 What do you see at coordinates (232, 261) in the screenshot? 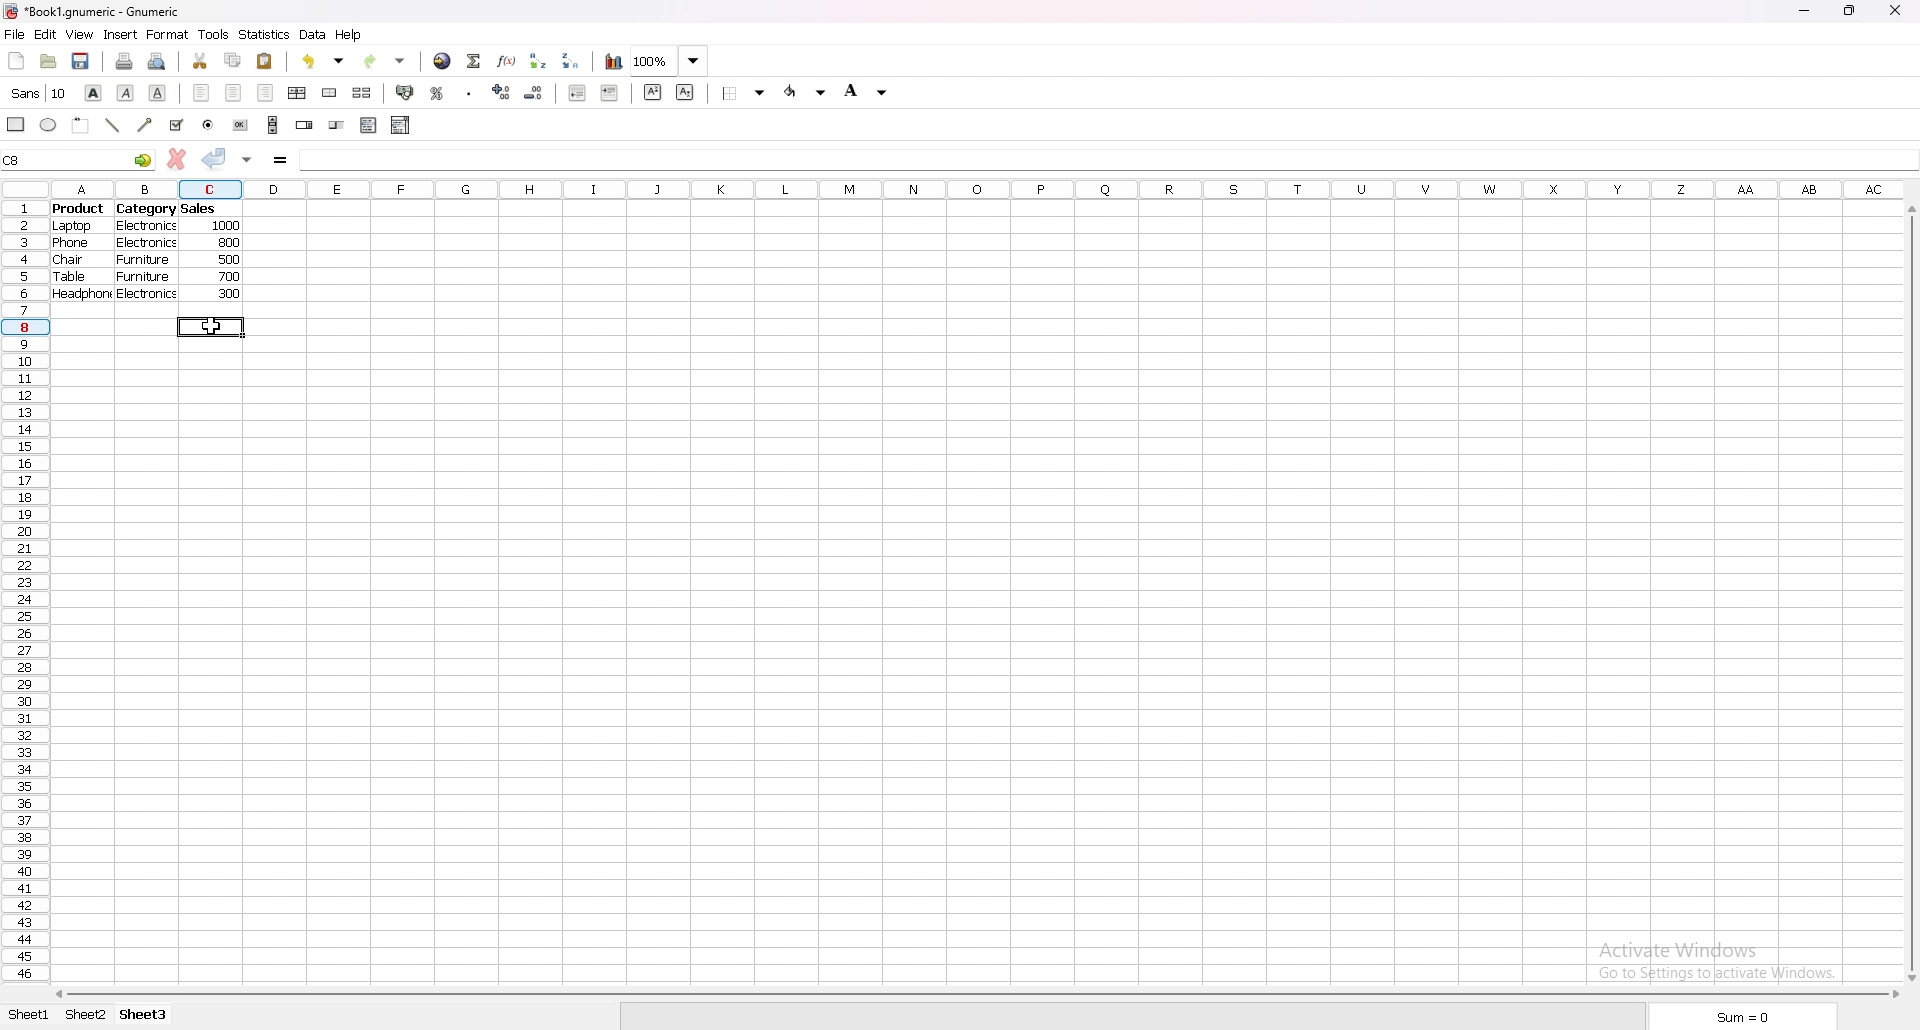
I see `500` at bounding box center [232, 261].